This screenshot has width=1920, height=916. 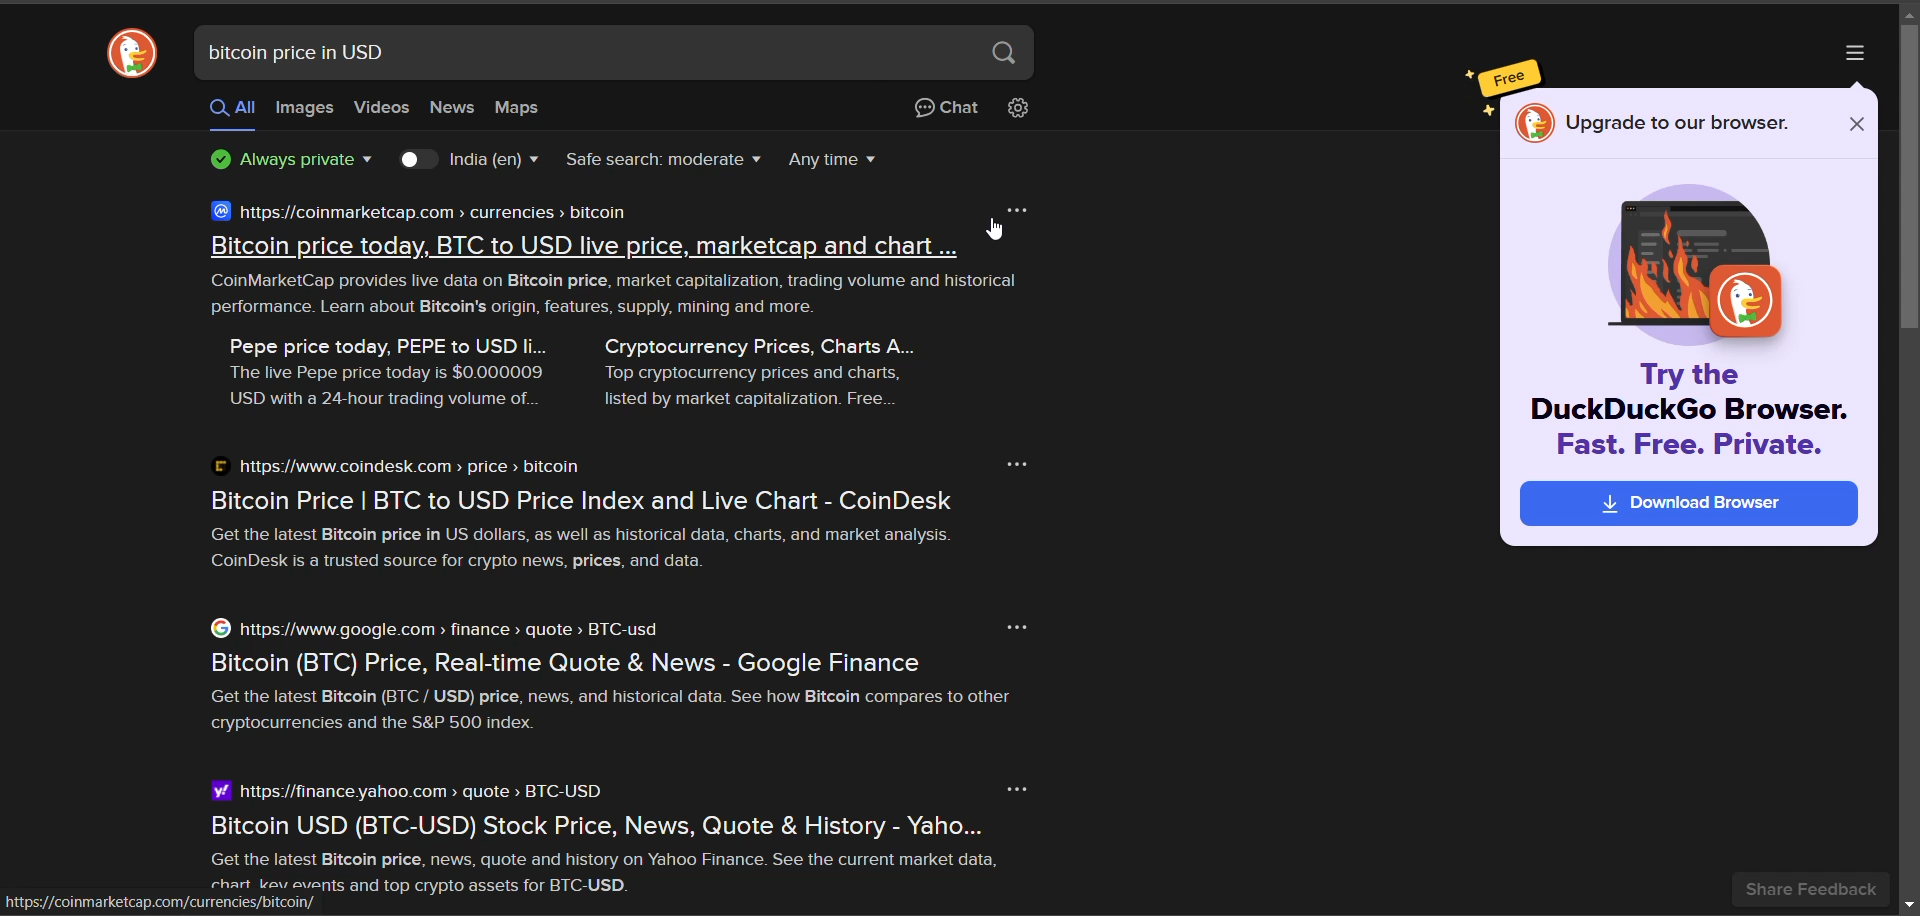 What do you see at coordinates (292, 163) in the screenshot?
I see `privacy information badge` at bounding box center [292, 163].